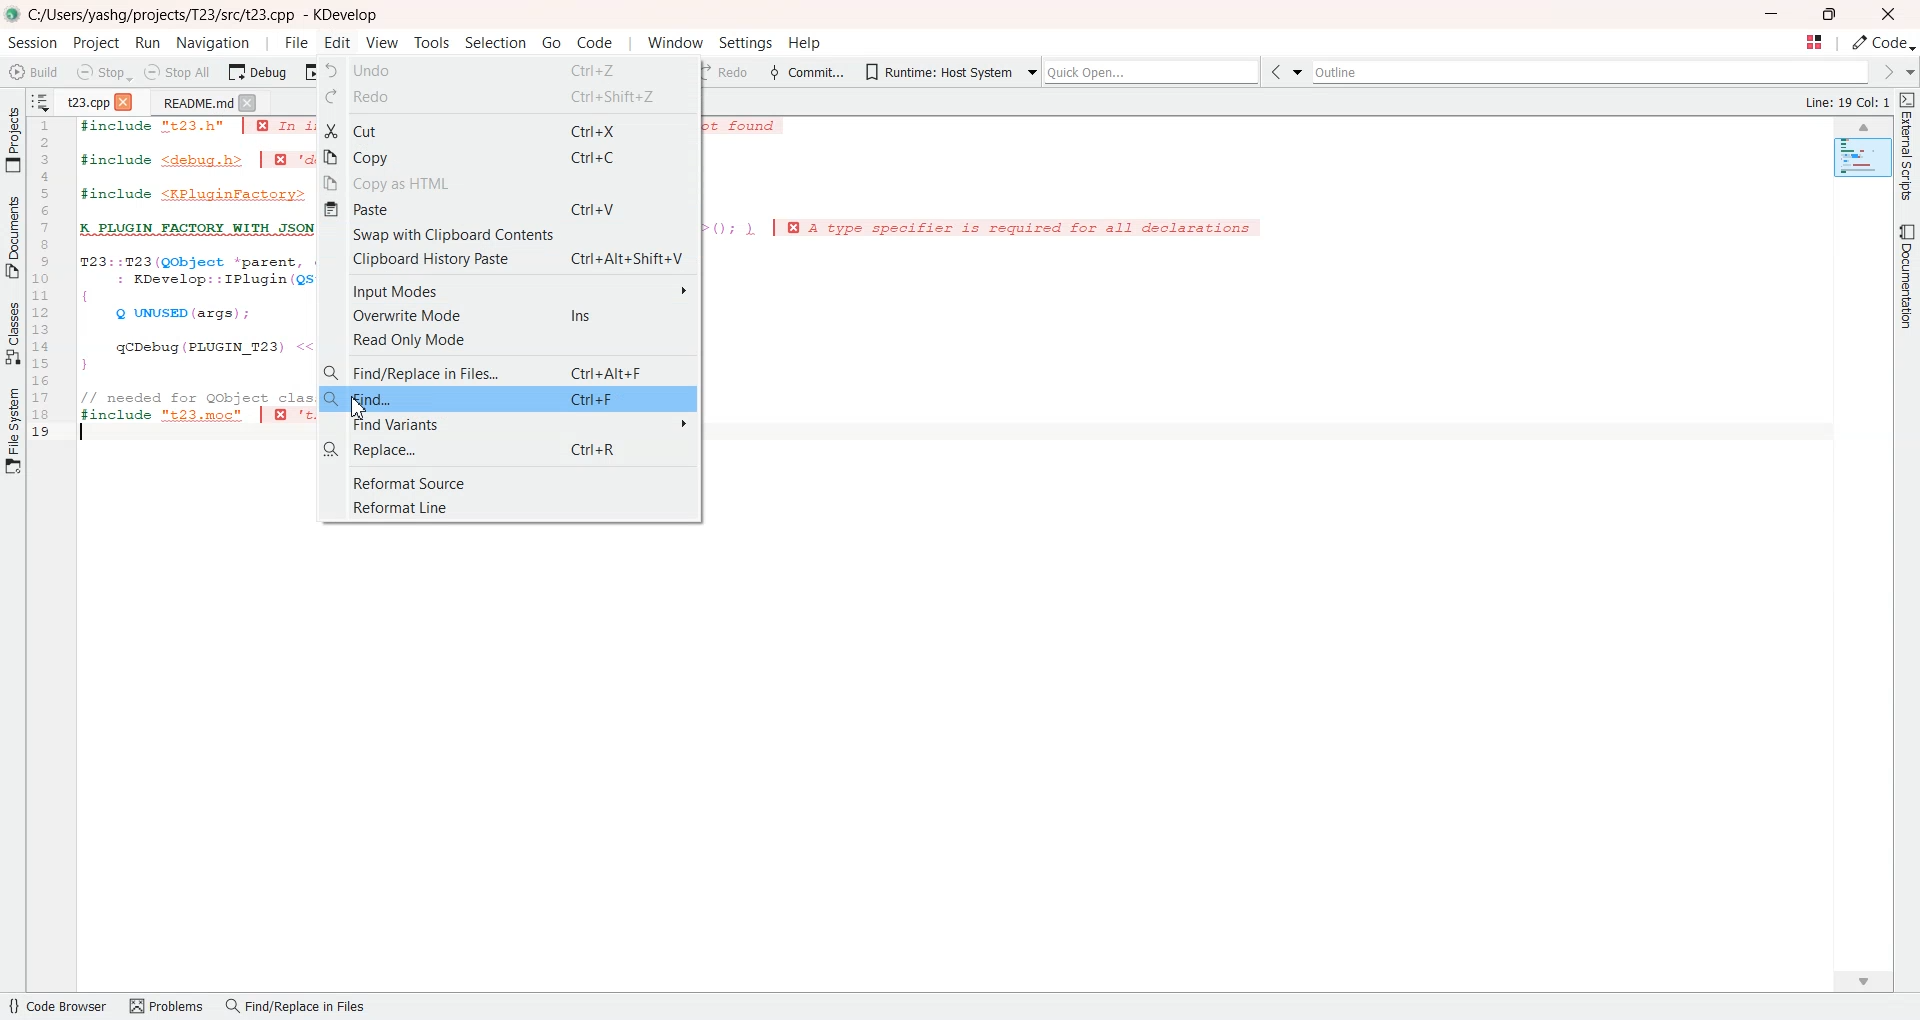  I want to click on Scroll up, so click(1864, 127).